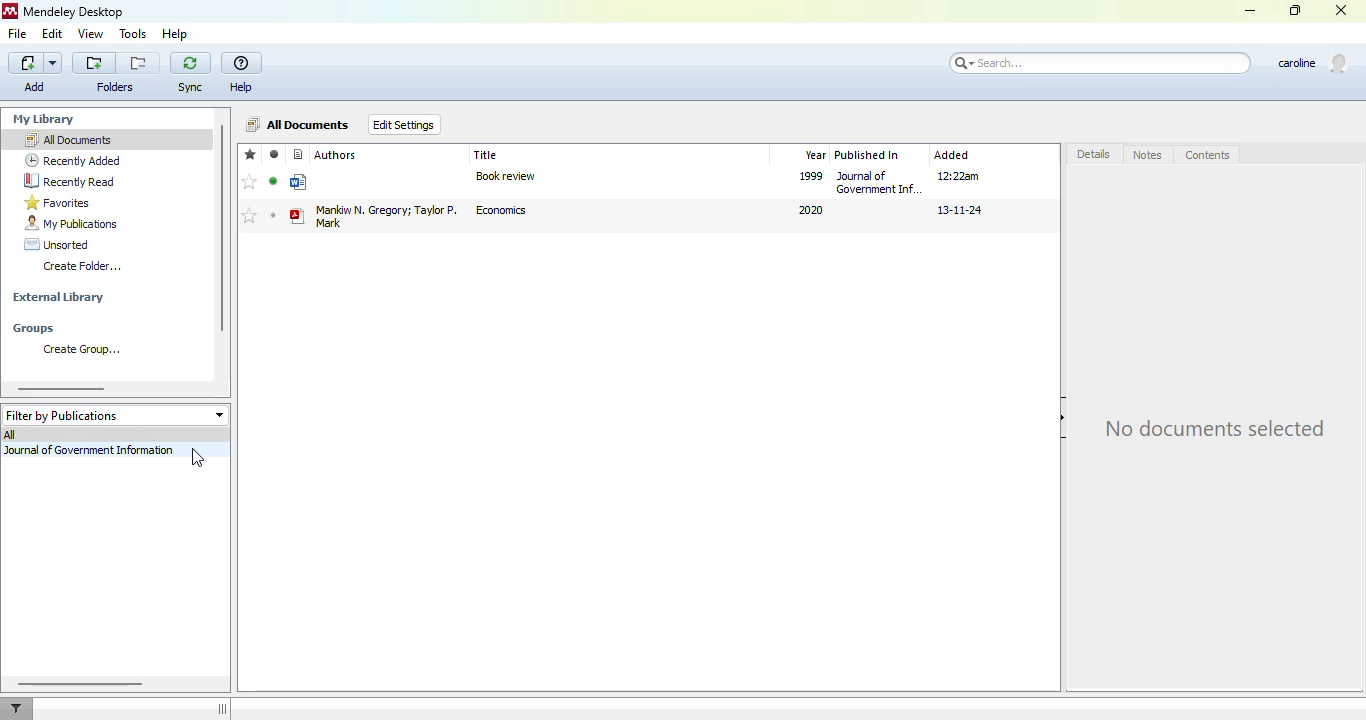 The height and width of the screenshot is (720, 1366). Describe the element at coordinates (17, 708) in the screenshot. I see `filter documents by author, tag or publication.` at that location.